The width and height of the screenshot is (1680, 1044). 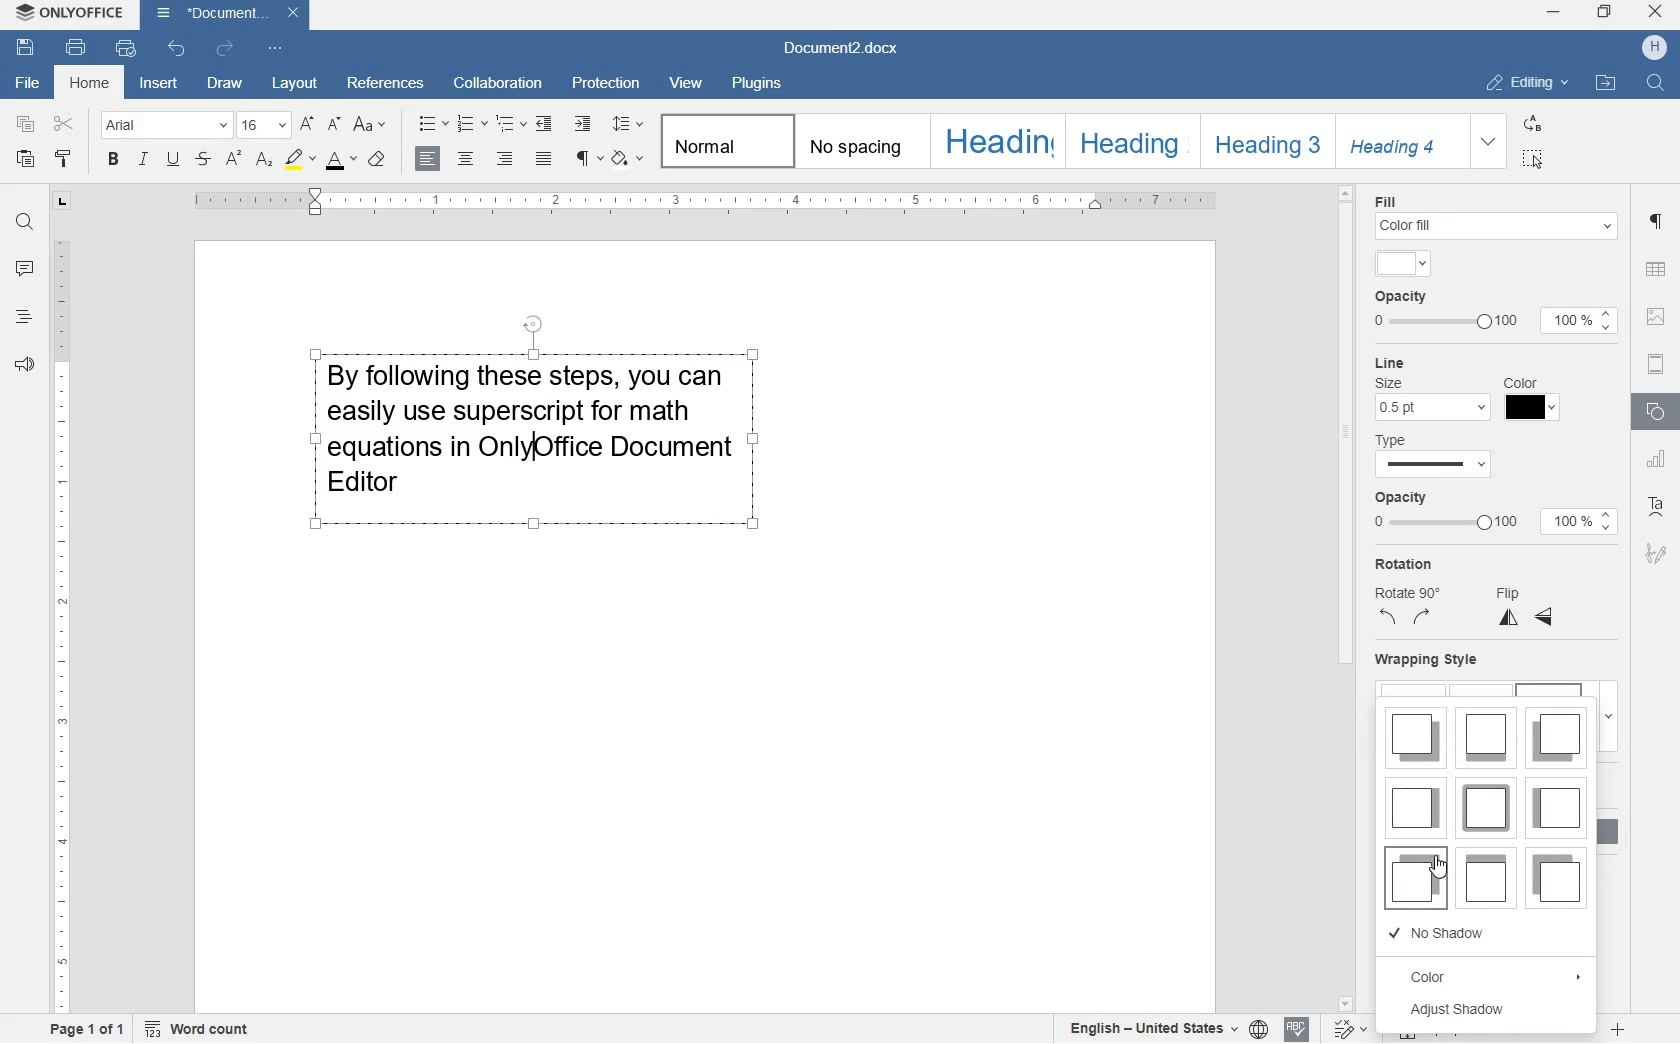 What do you see at coordinates (467, 160) in the screenshot?
I see `center alignment` at bounding box center [467, 160].